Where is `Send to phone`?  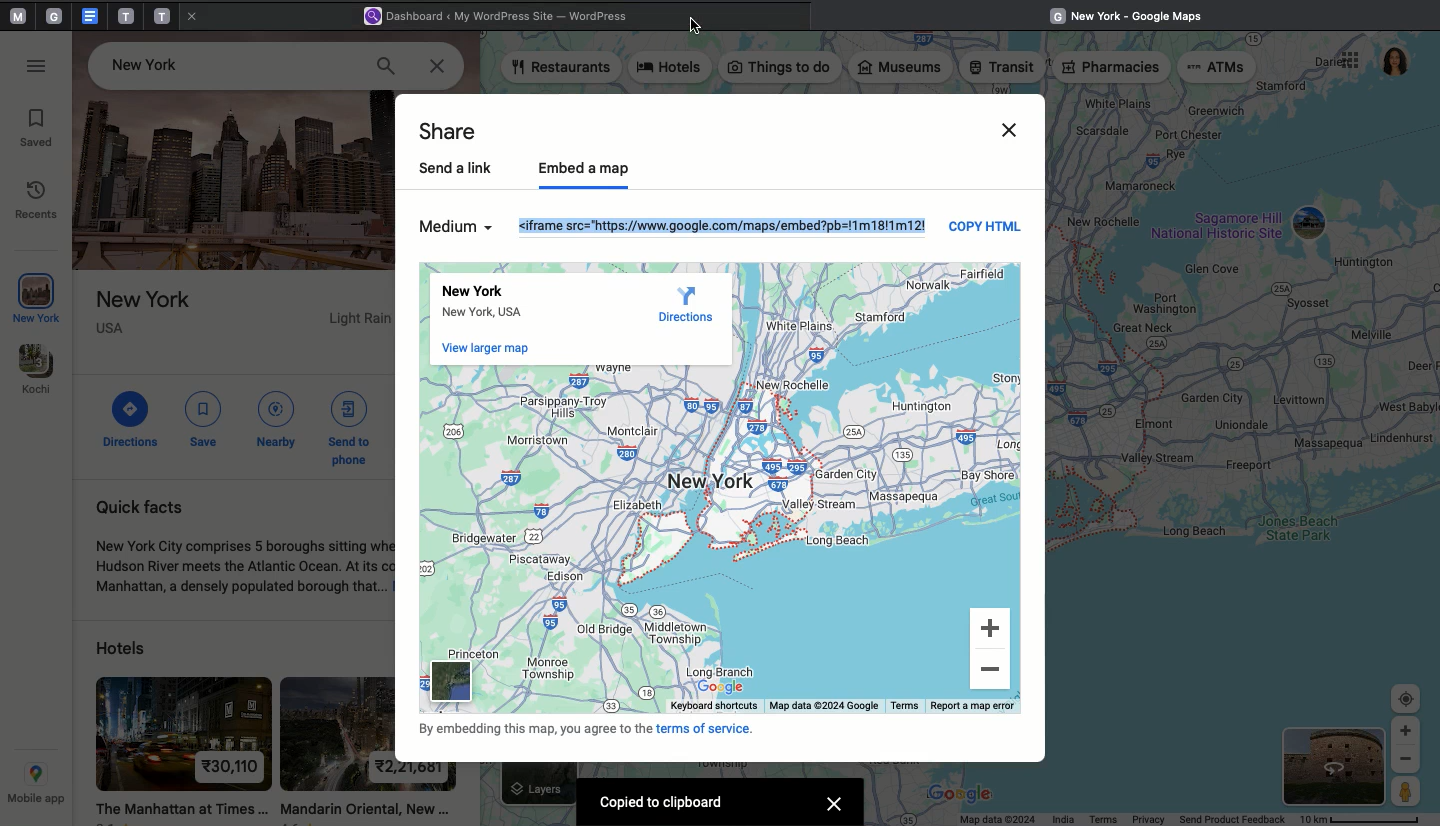
Send to phone is located at coordinates (354, 426).